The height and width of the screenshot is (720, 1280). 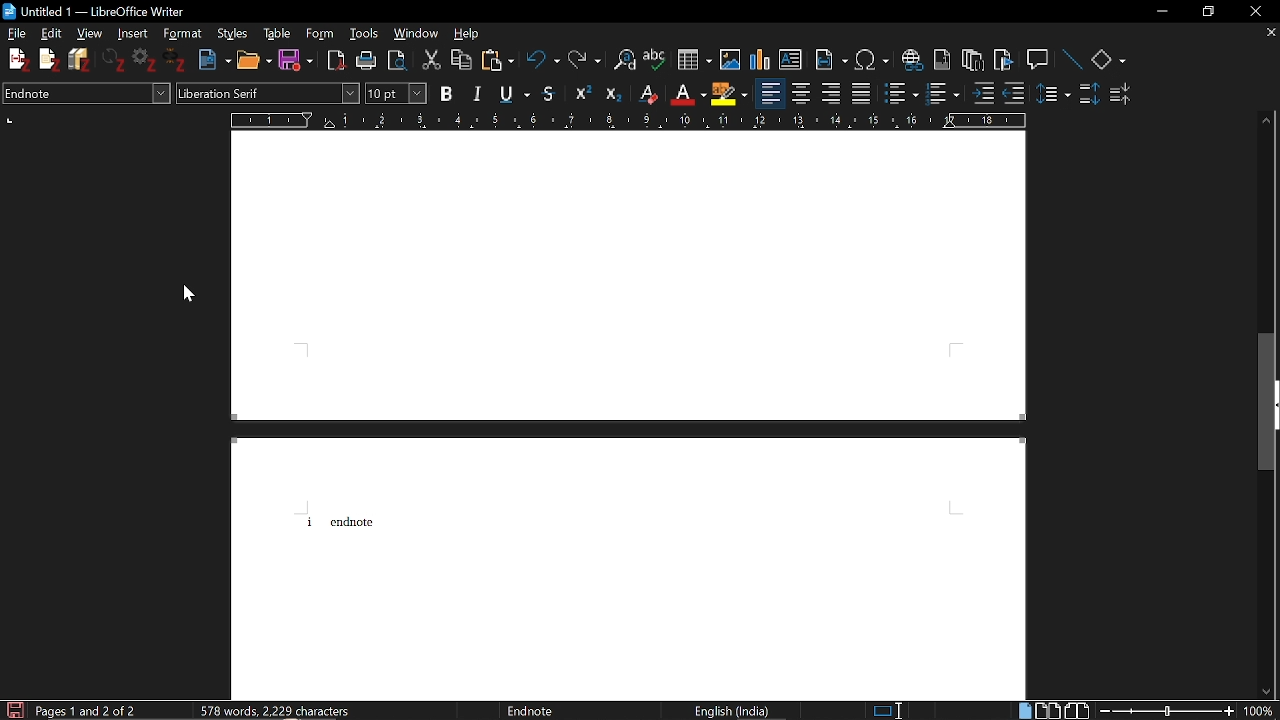 What do you see at coordinates (1266, 691) in the screenshot?
I see `Move down` at bounding box center [1266, 691].